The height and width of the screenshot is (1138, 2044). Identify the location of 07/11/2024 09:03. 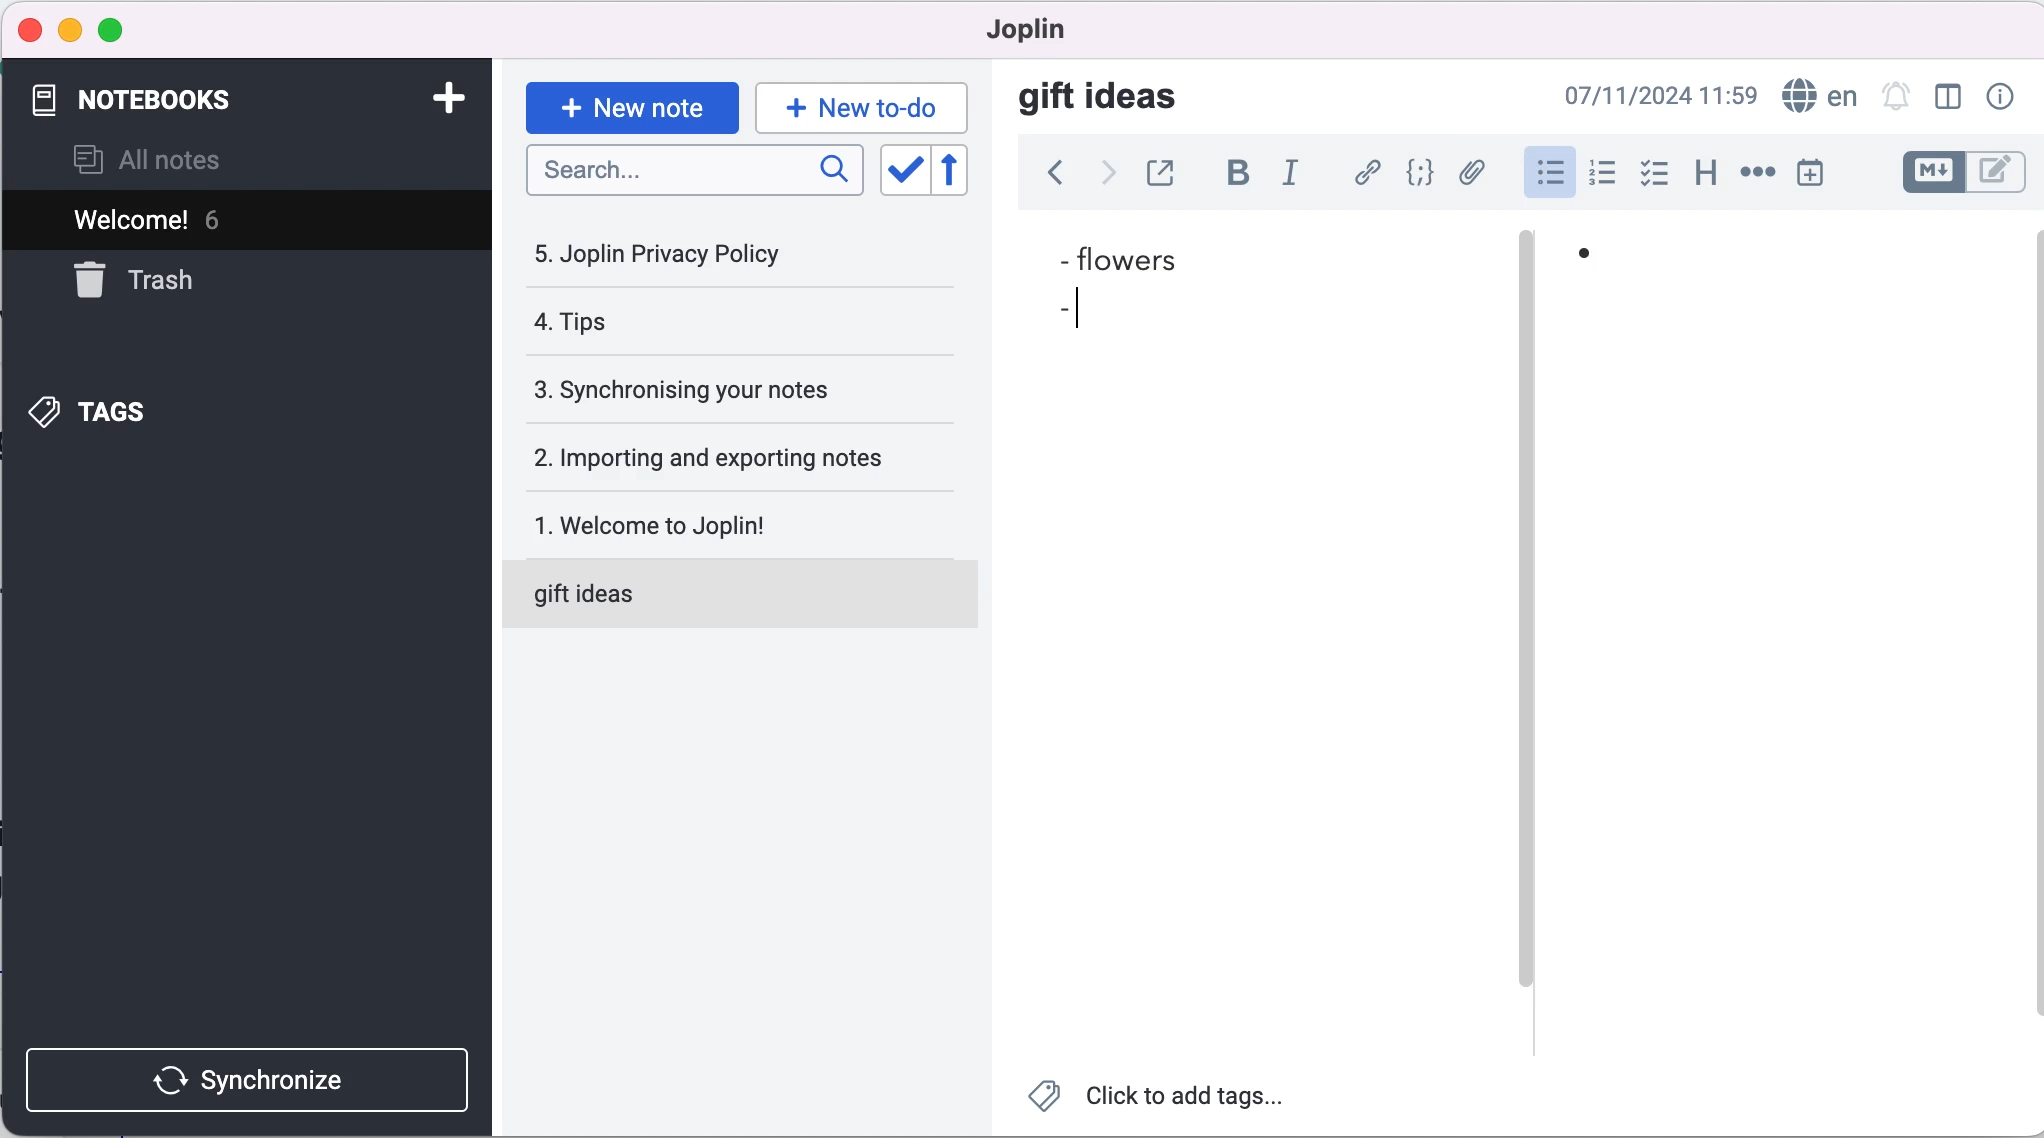
(1640, 97).